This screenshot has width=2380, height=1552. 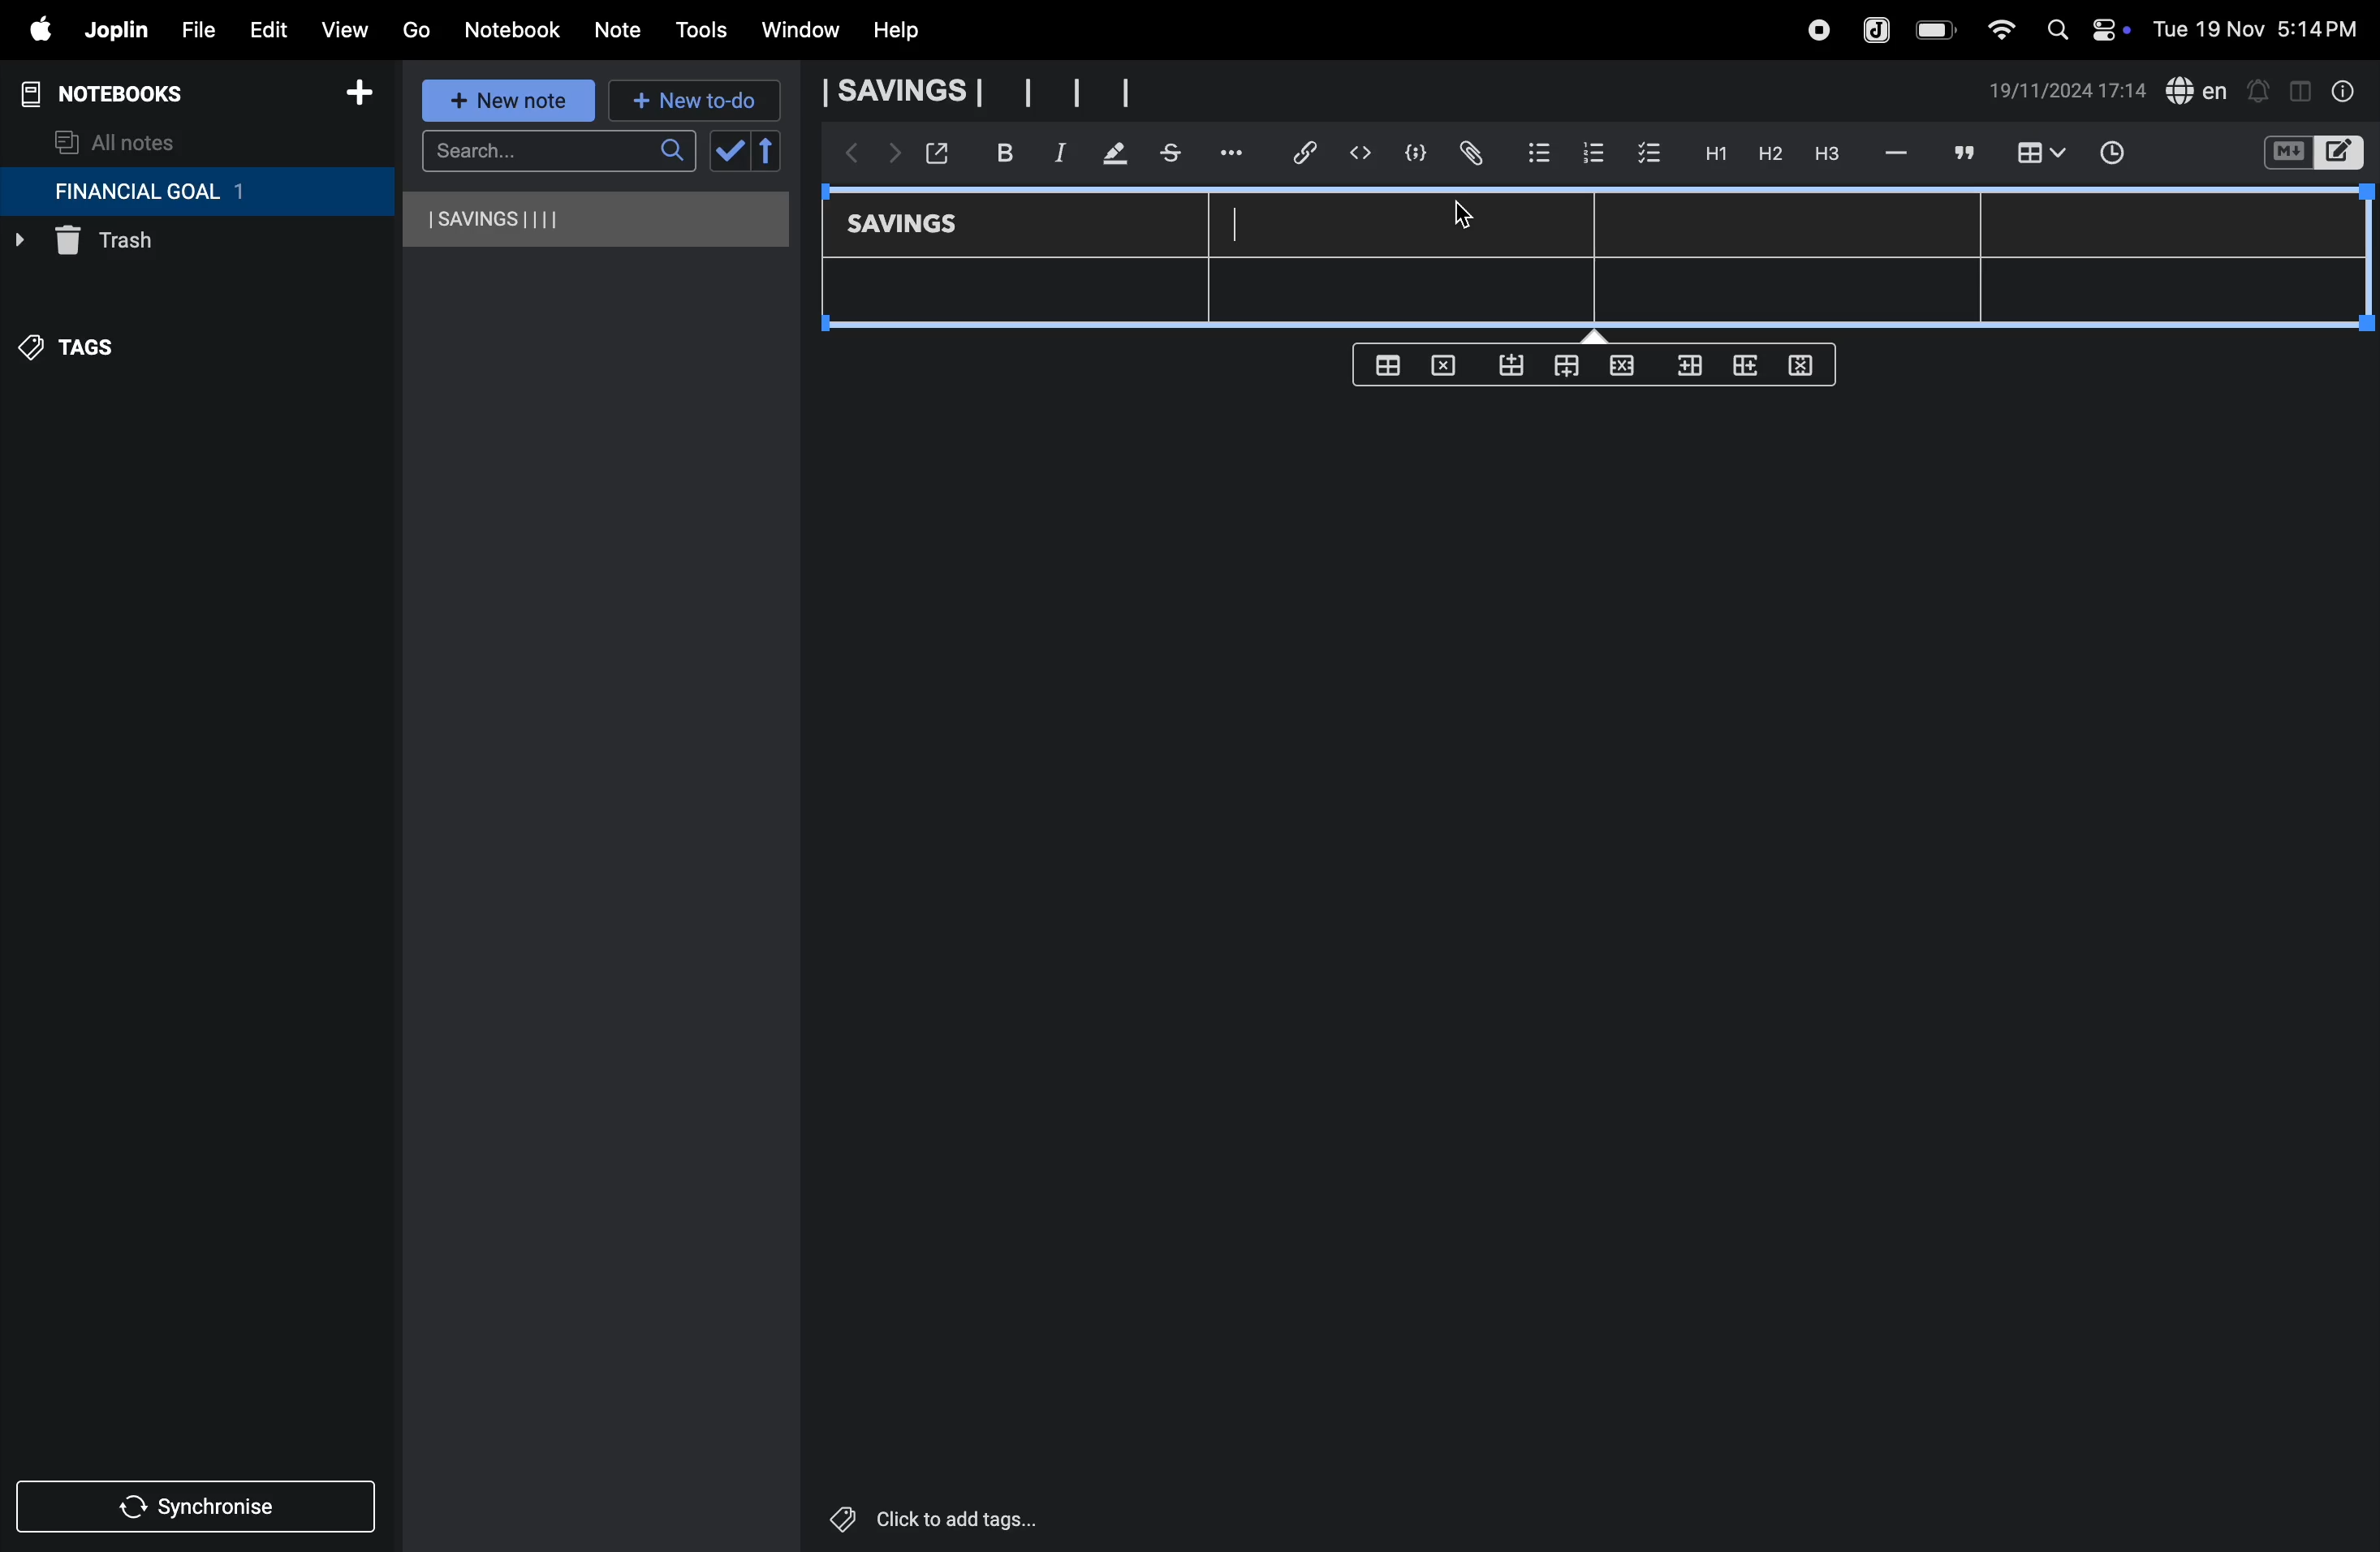 What do you see at coordinates (1106, 155) in the screenshot?
I see `mark` at bounding box center [1106, 155].